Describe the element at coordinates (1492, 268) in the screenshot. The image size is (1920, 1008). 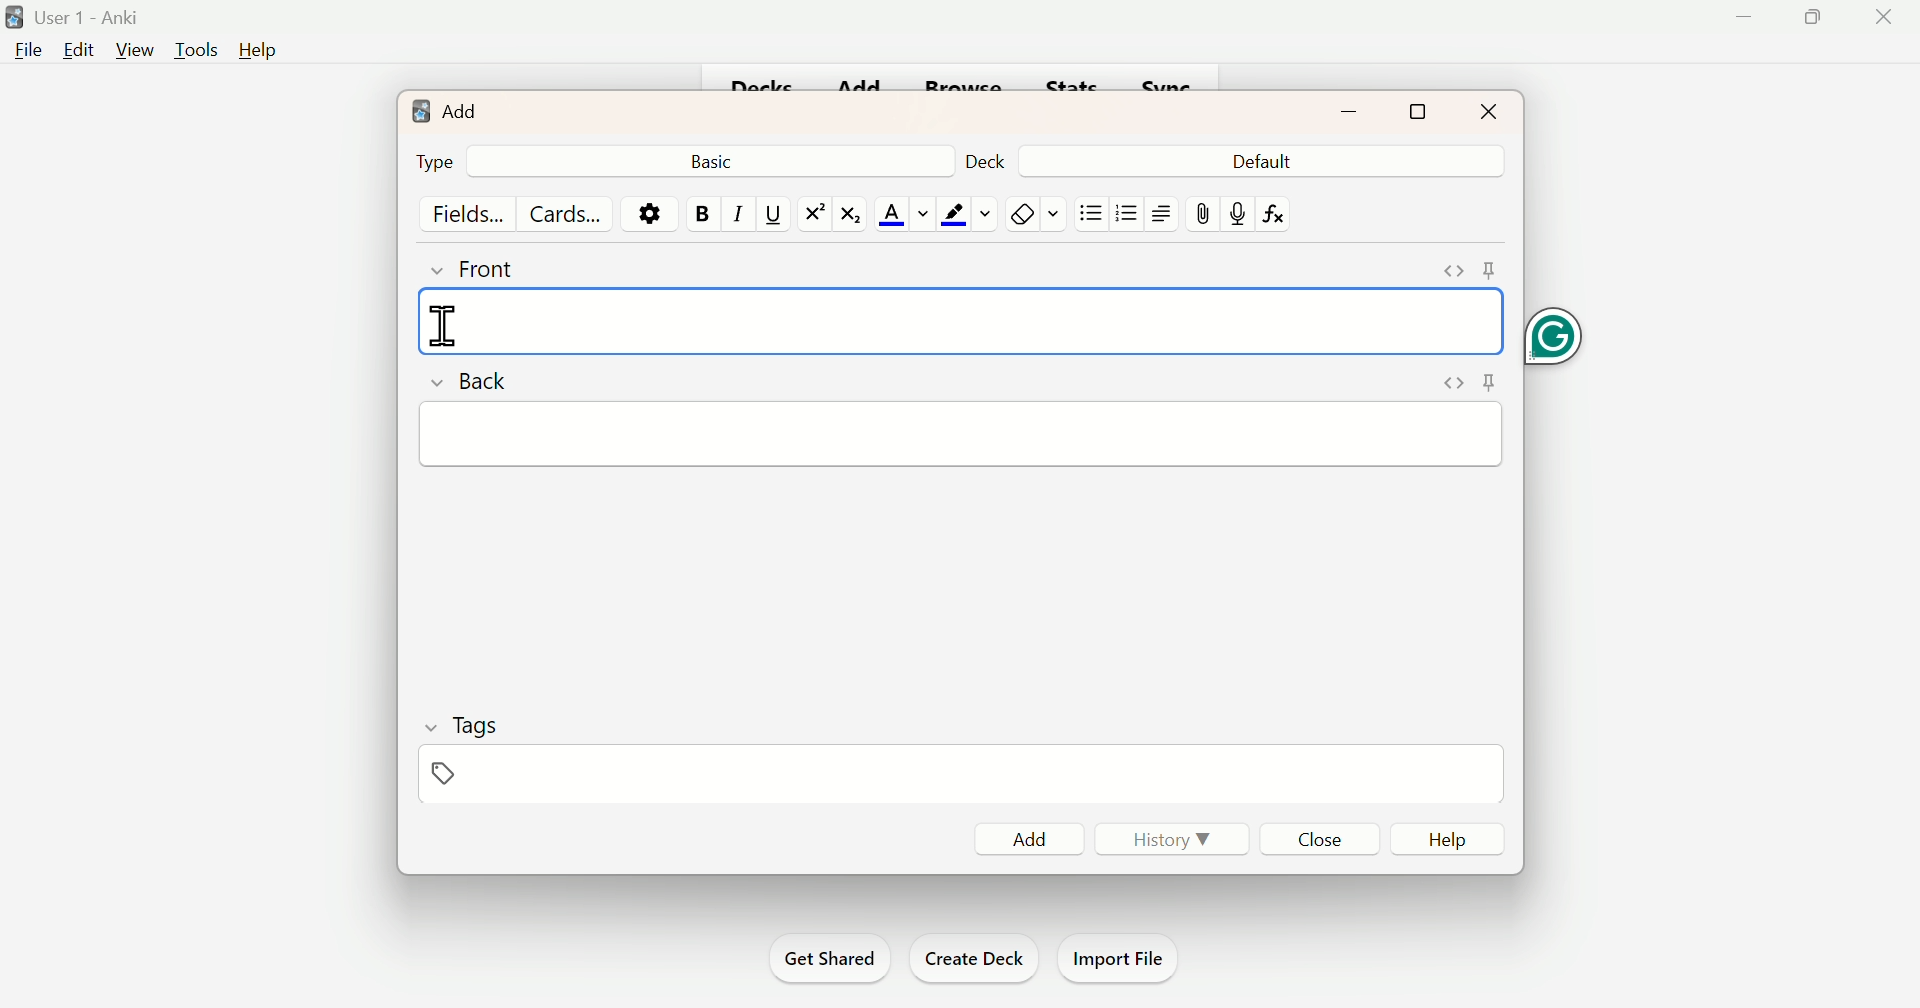
I see `pin` at that location.